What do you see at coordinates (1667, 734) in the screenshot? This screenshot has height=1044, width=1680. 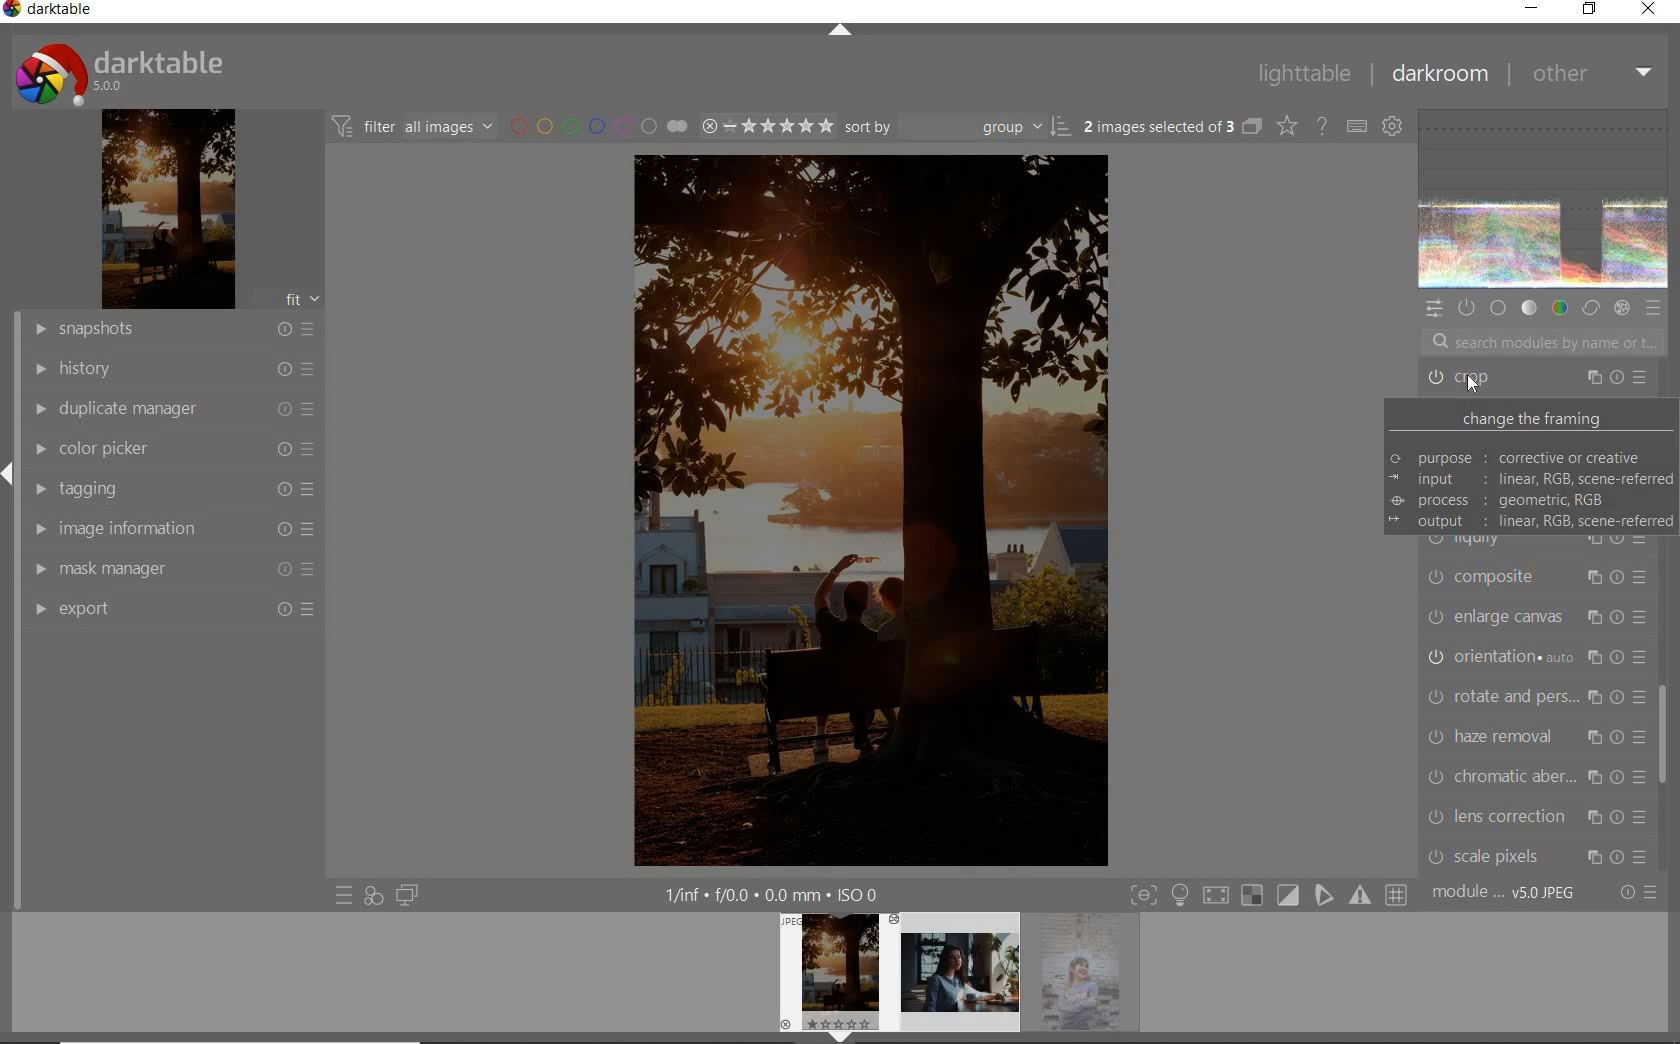 I see `scrollbar` at bounding box center [1667, 734].